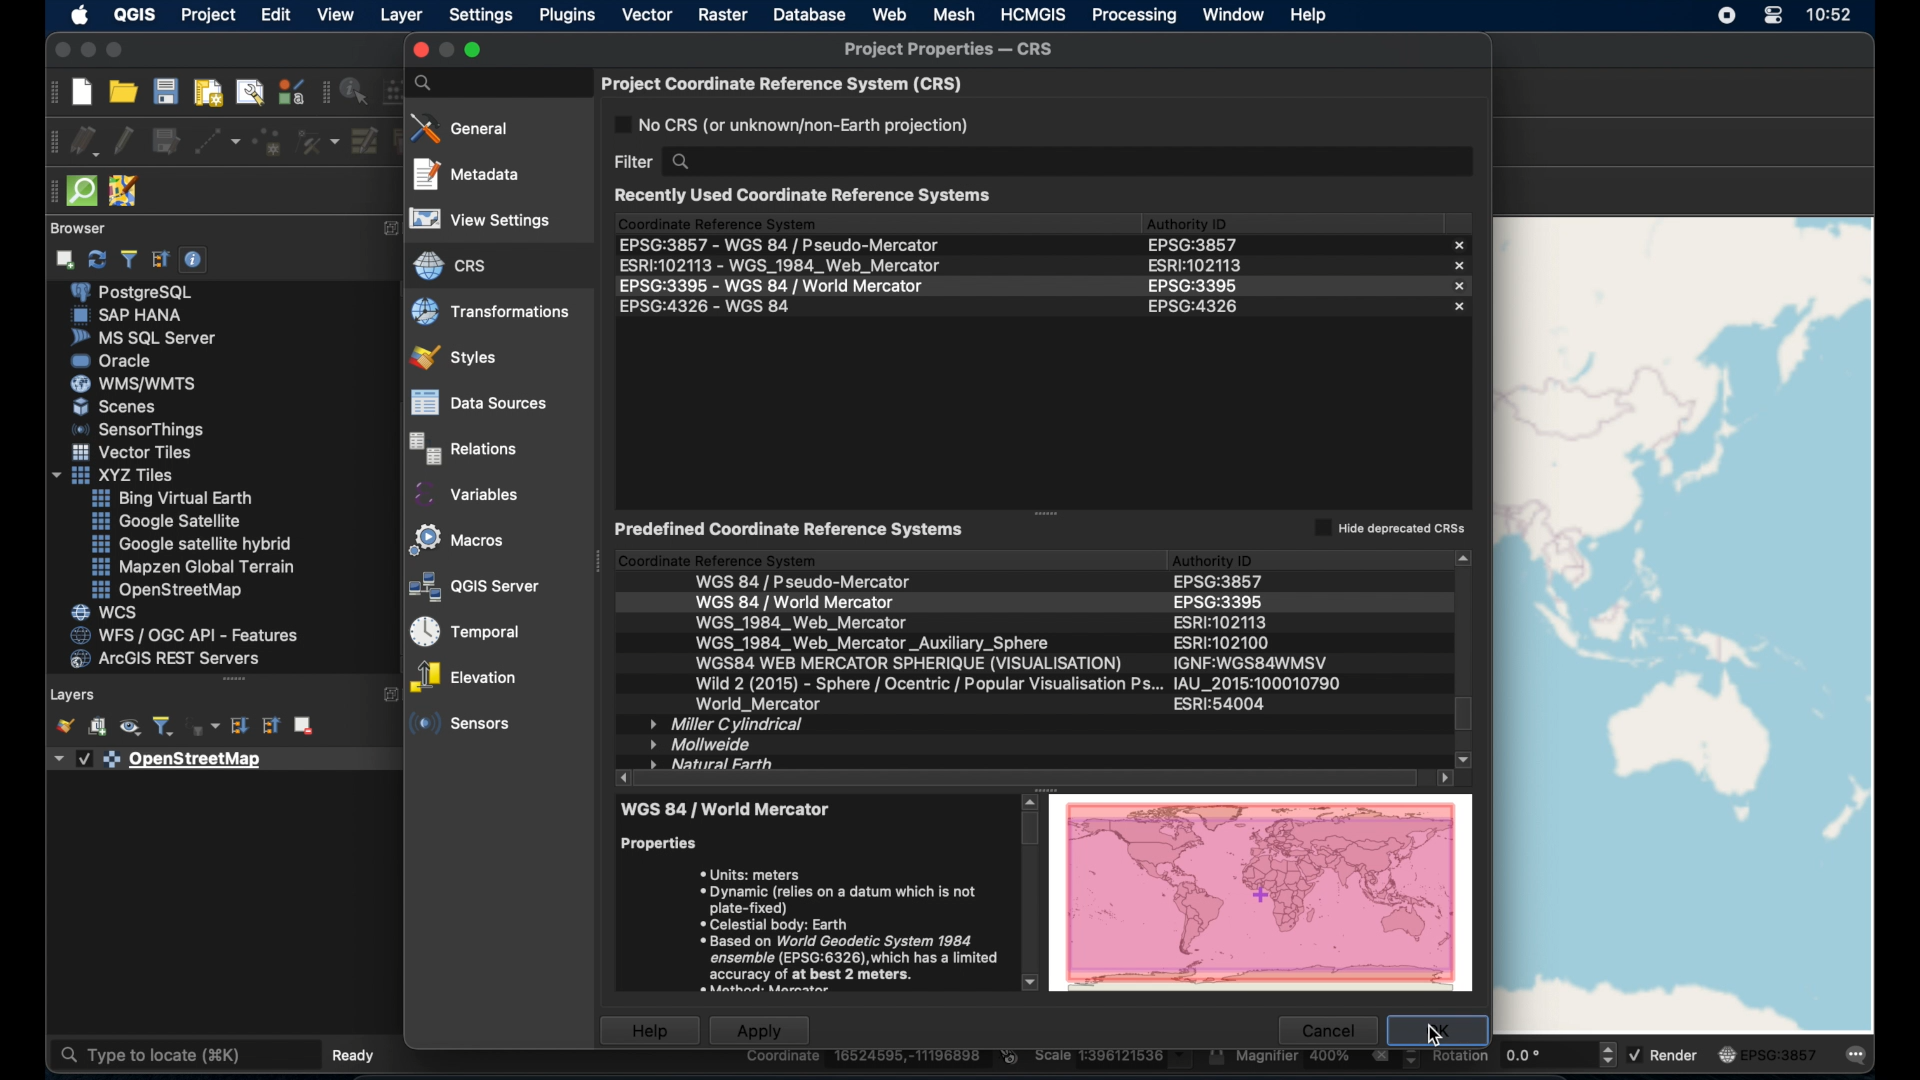 This screenshot has width=1920, height=1080. What do you see at coordinates (326, 93) in the screenshot?
I see `attributes toolbar` at bounding box center [326, 93].